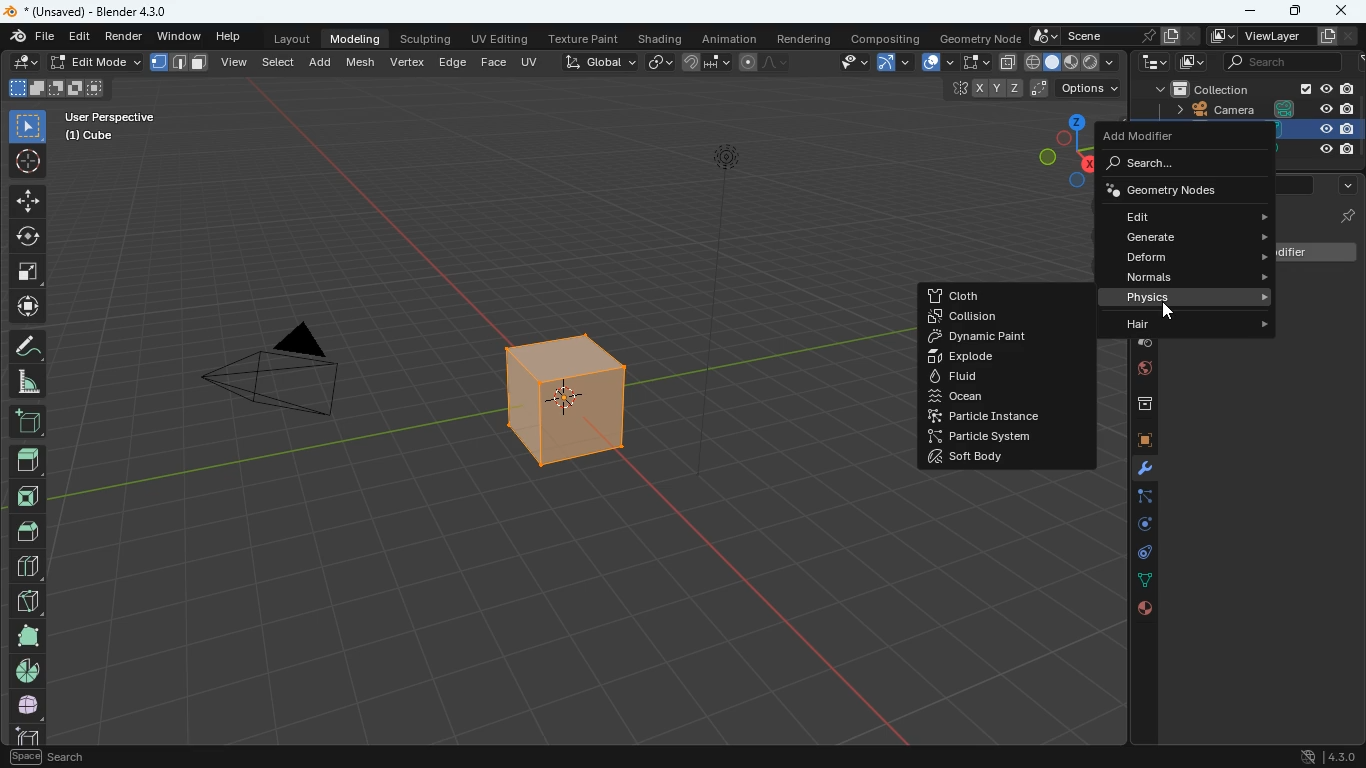 Image resolution: width=1366 pixels, height=768 pixels. What do you see at coordinates (1138, 555) in the screenshot?
I see `controls` at bounding box center [1138, 555].